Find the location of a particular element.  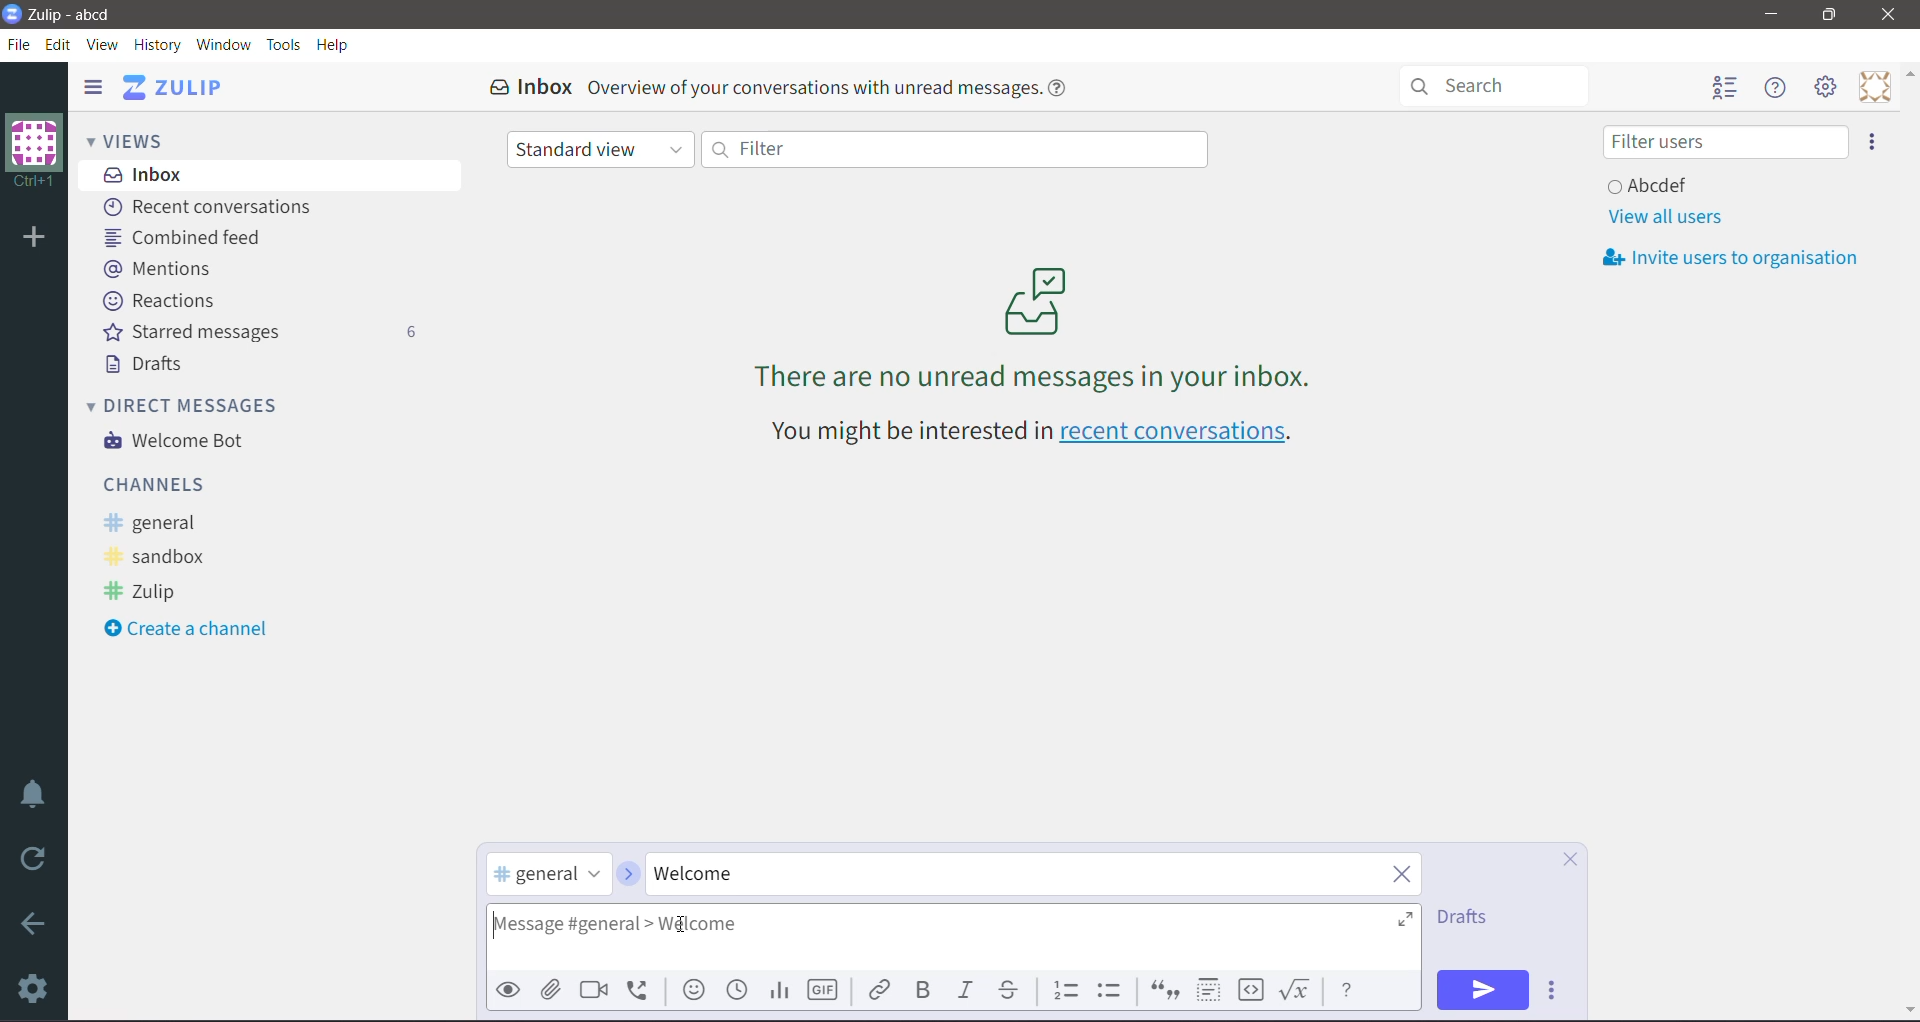

Drafts is located at coordinates (148, 364).